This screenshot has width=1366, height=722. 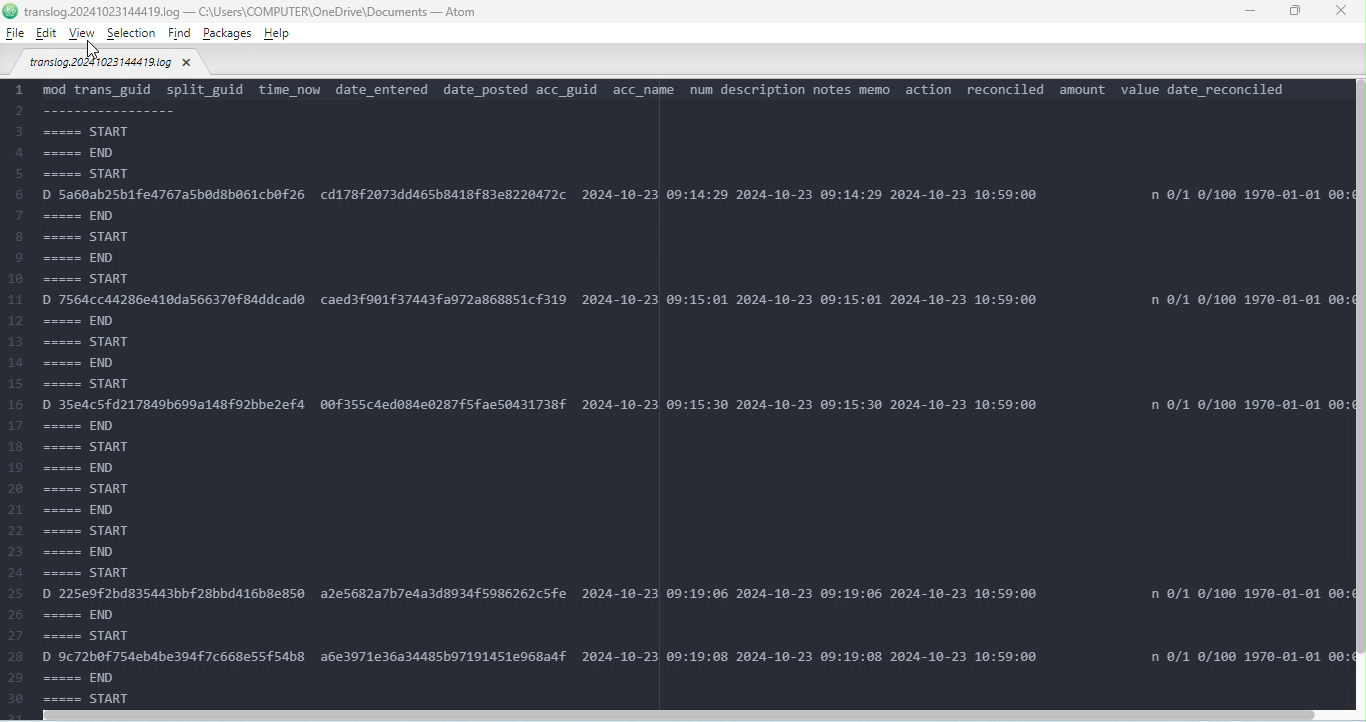 What do you see at coordinates (10, 11) in the screenshot?
I see `` at bounding box center [10, 11].